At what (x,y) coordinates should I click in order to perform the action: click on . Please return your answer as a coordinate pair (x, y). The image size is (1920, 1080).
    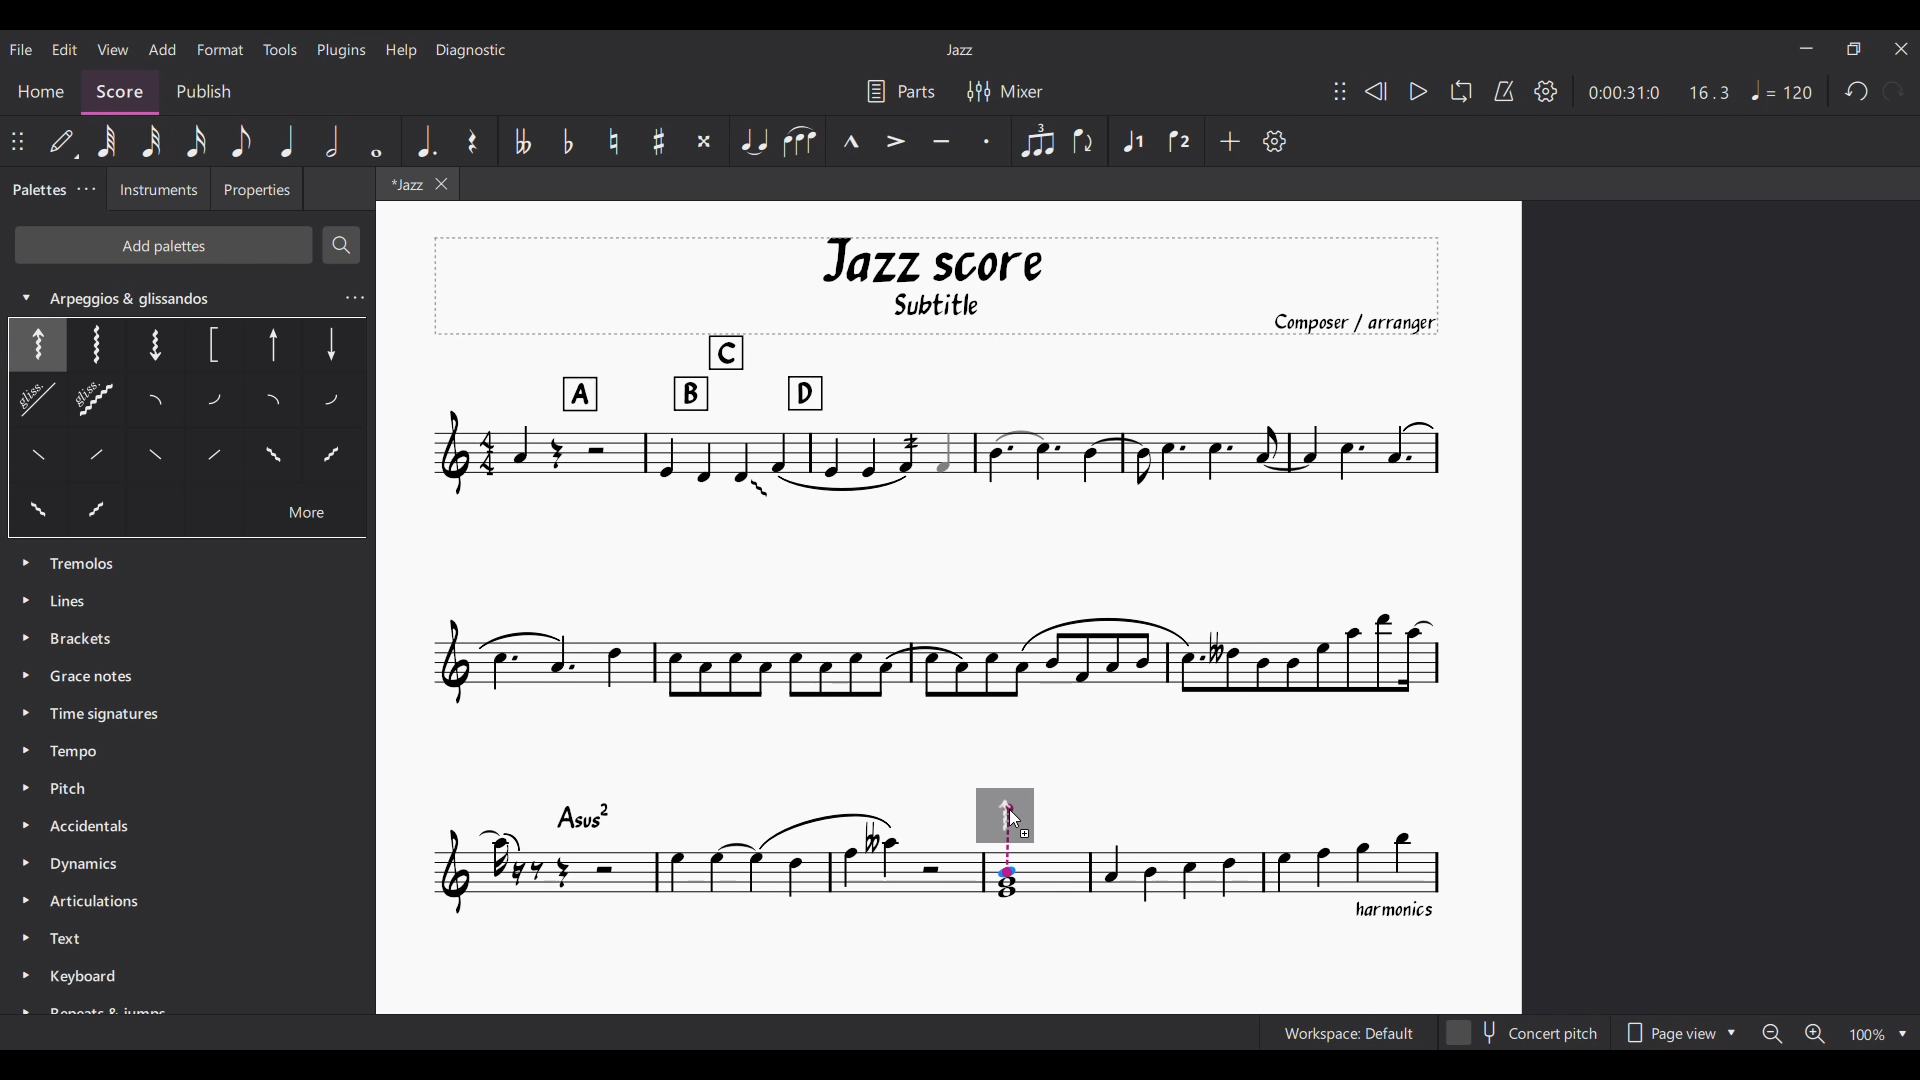
    Looking at the image, I should click on (332, 404).